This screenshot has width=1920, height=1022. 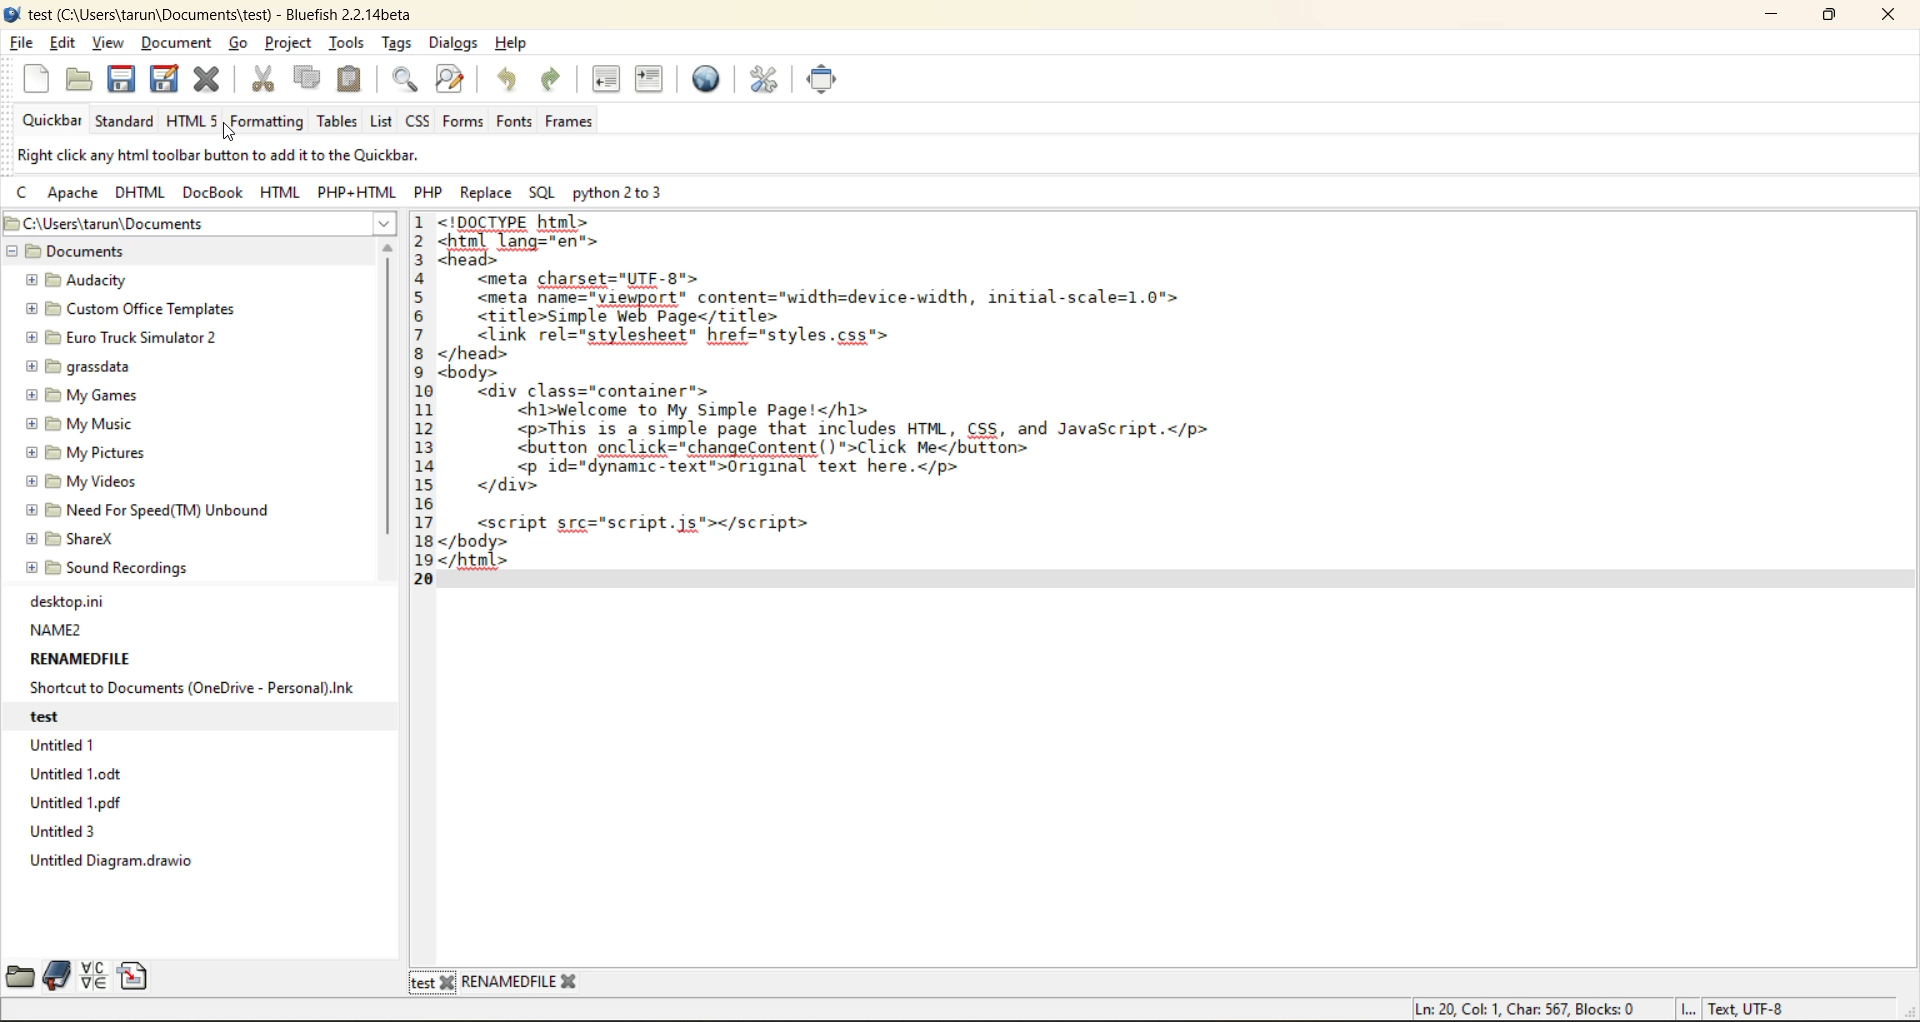 I want to click on php, so click(x=427, y=189).